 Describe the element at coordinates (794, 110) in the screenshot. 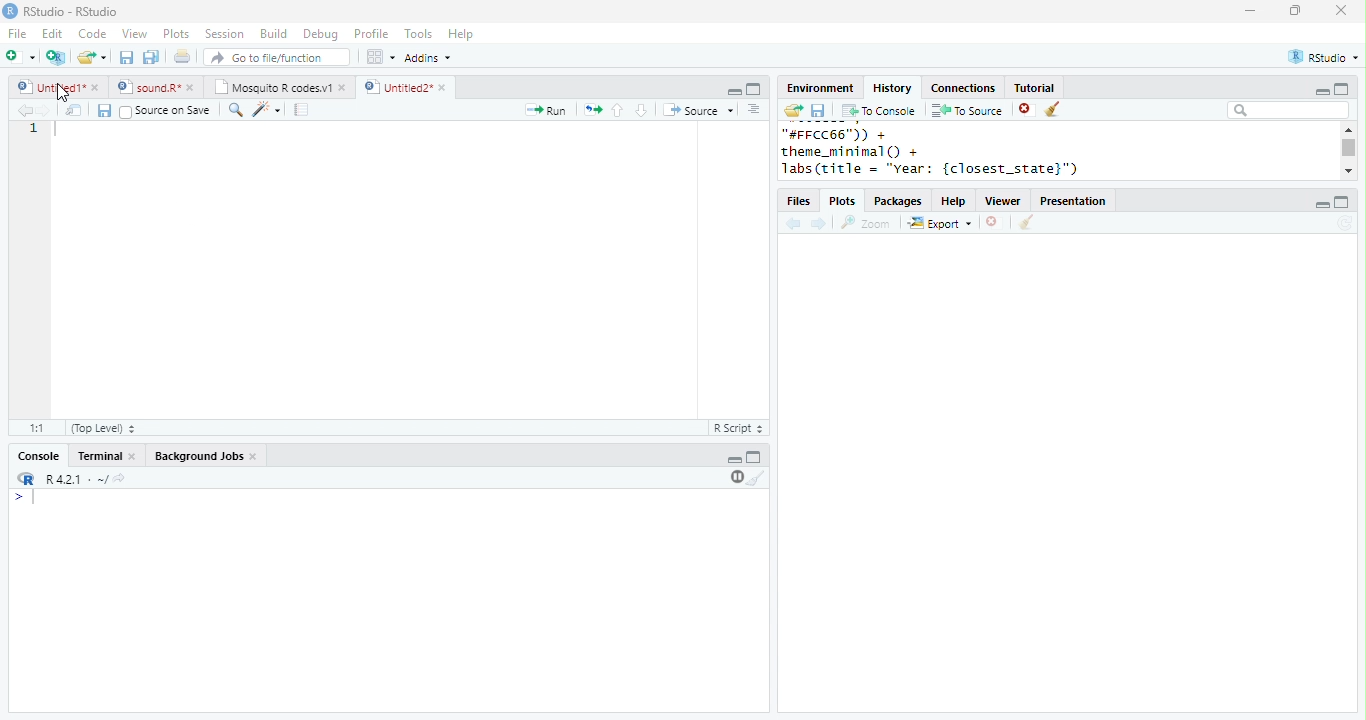

I see `open folder` at that location.